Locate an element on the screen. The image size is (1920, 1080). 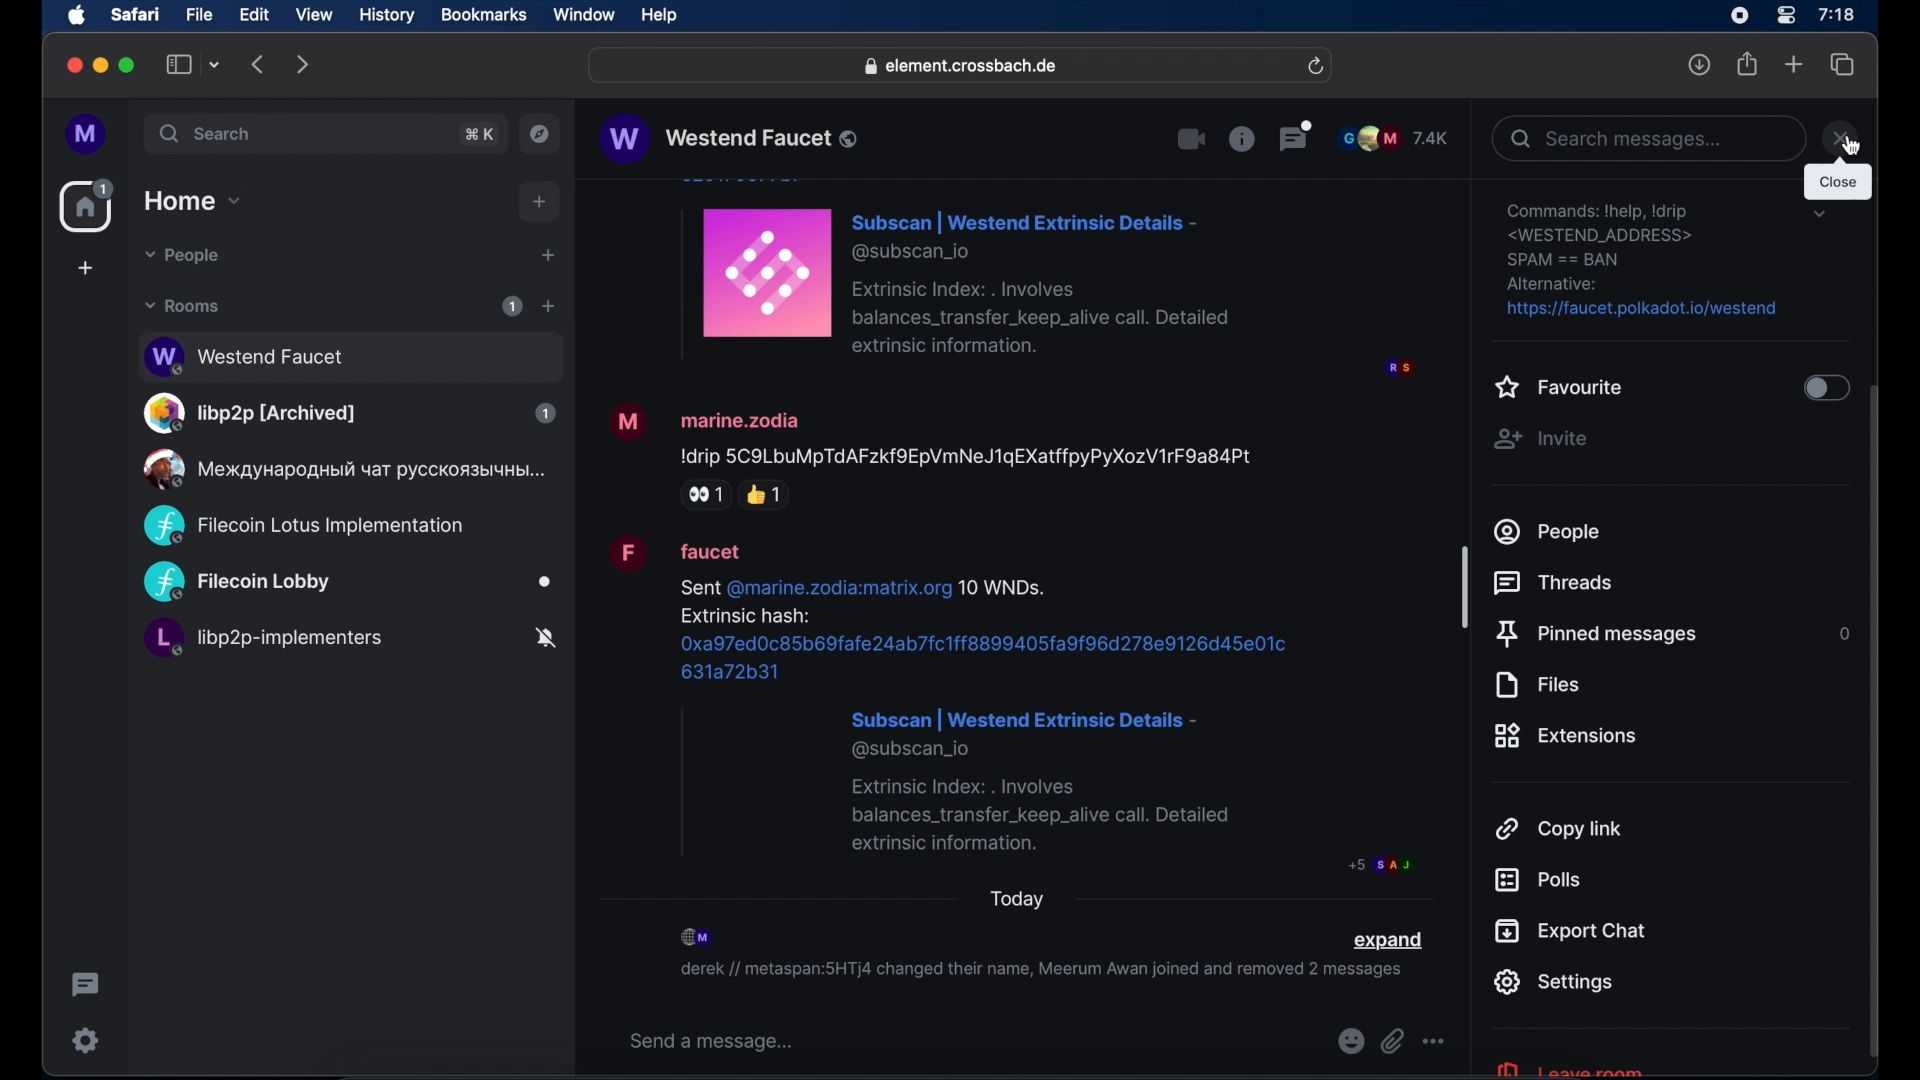
time is located at coordinates (1836, 14).